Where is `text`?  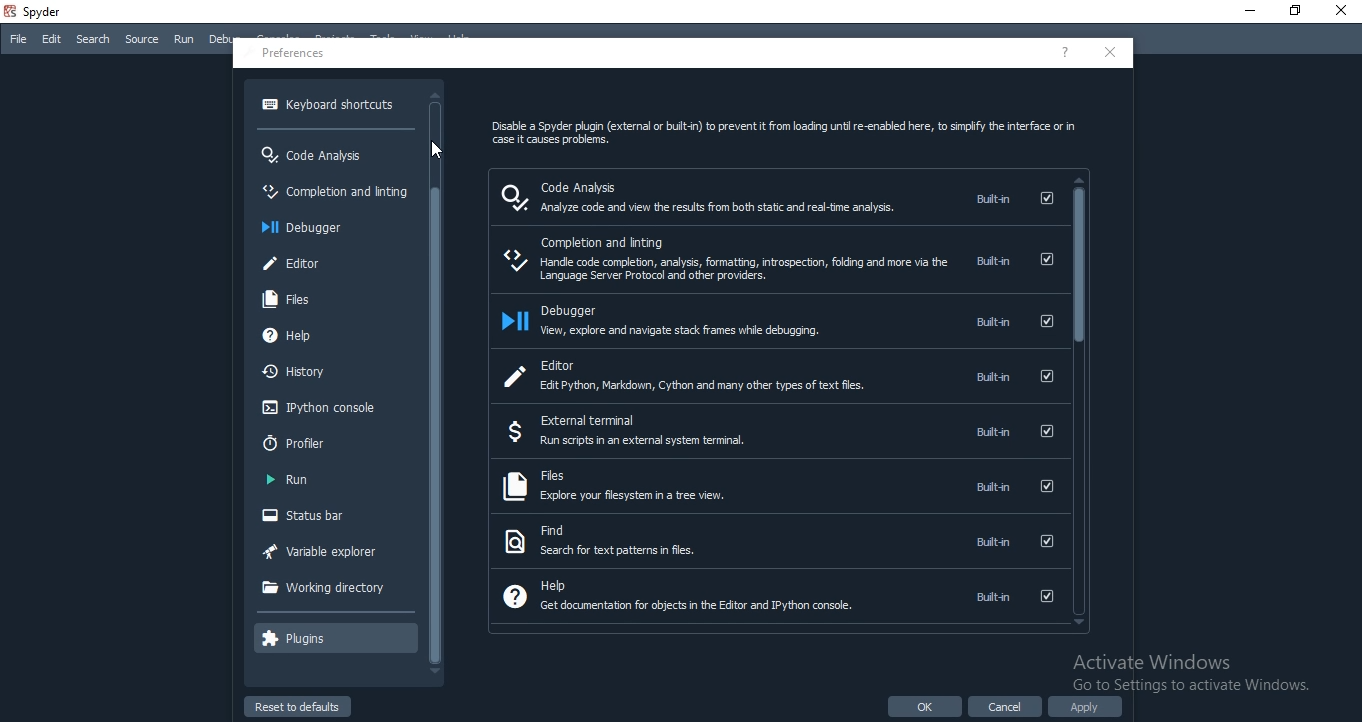 text is located at coordinates (990, 431).